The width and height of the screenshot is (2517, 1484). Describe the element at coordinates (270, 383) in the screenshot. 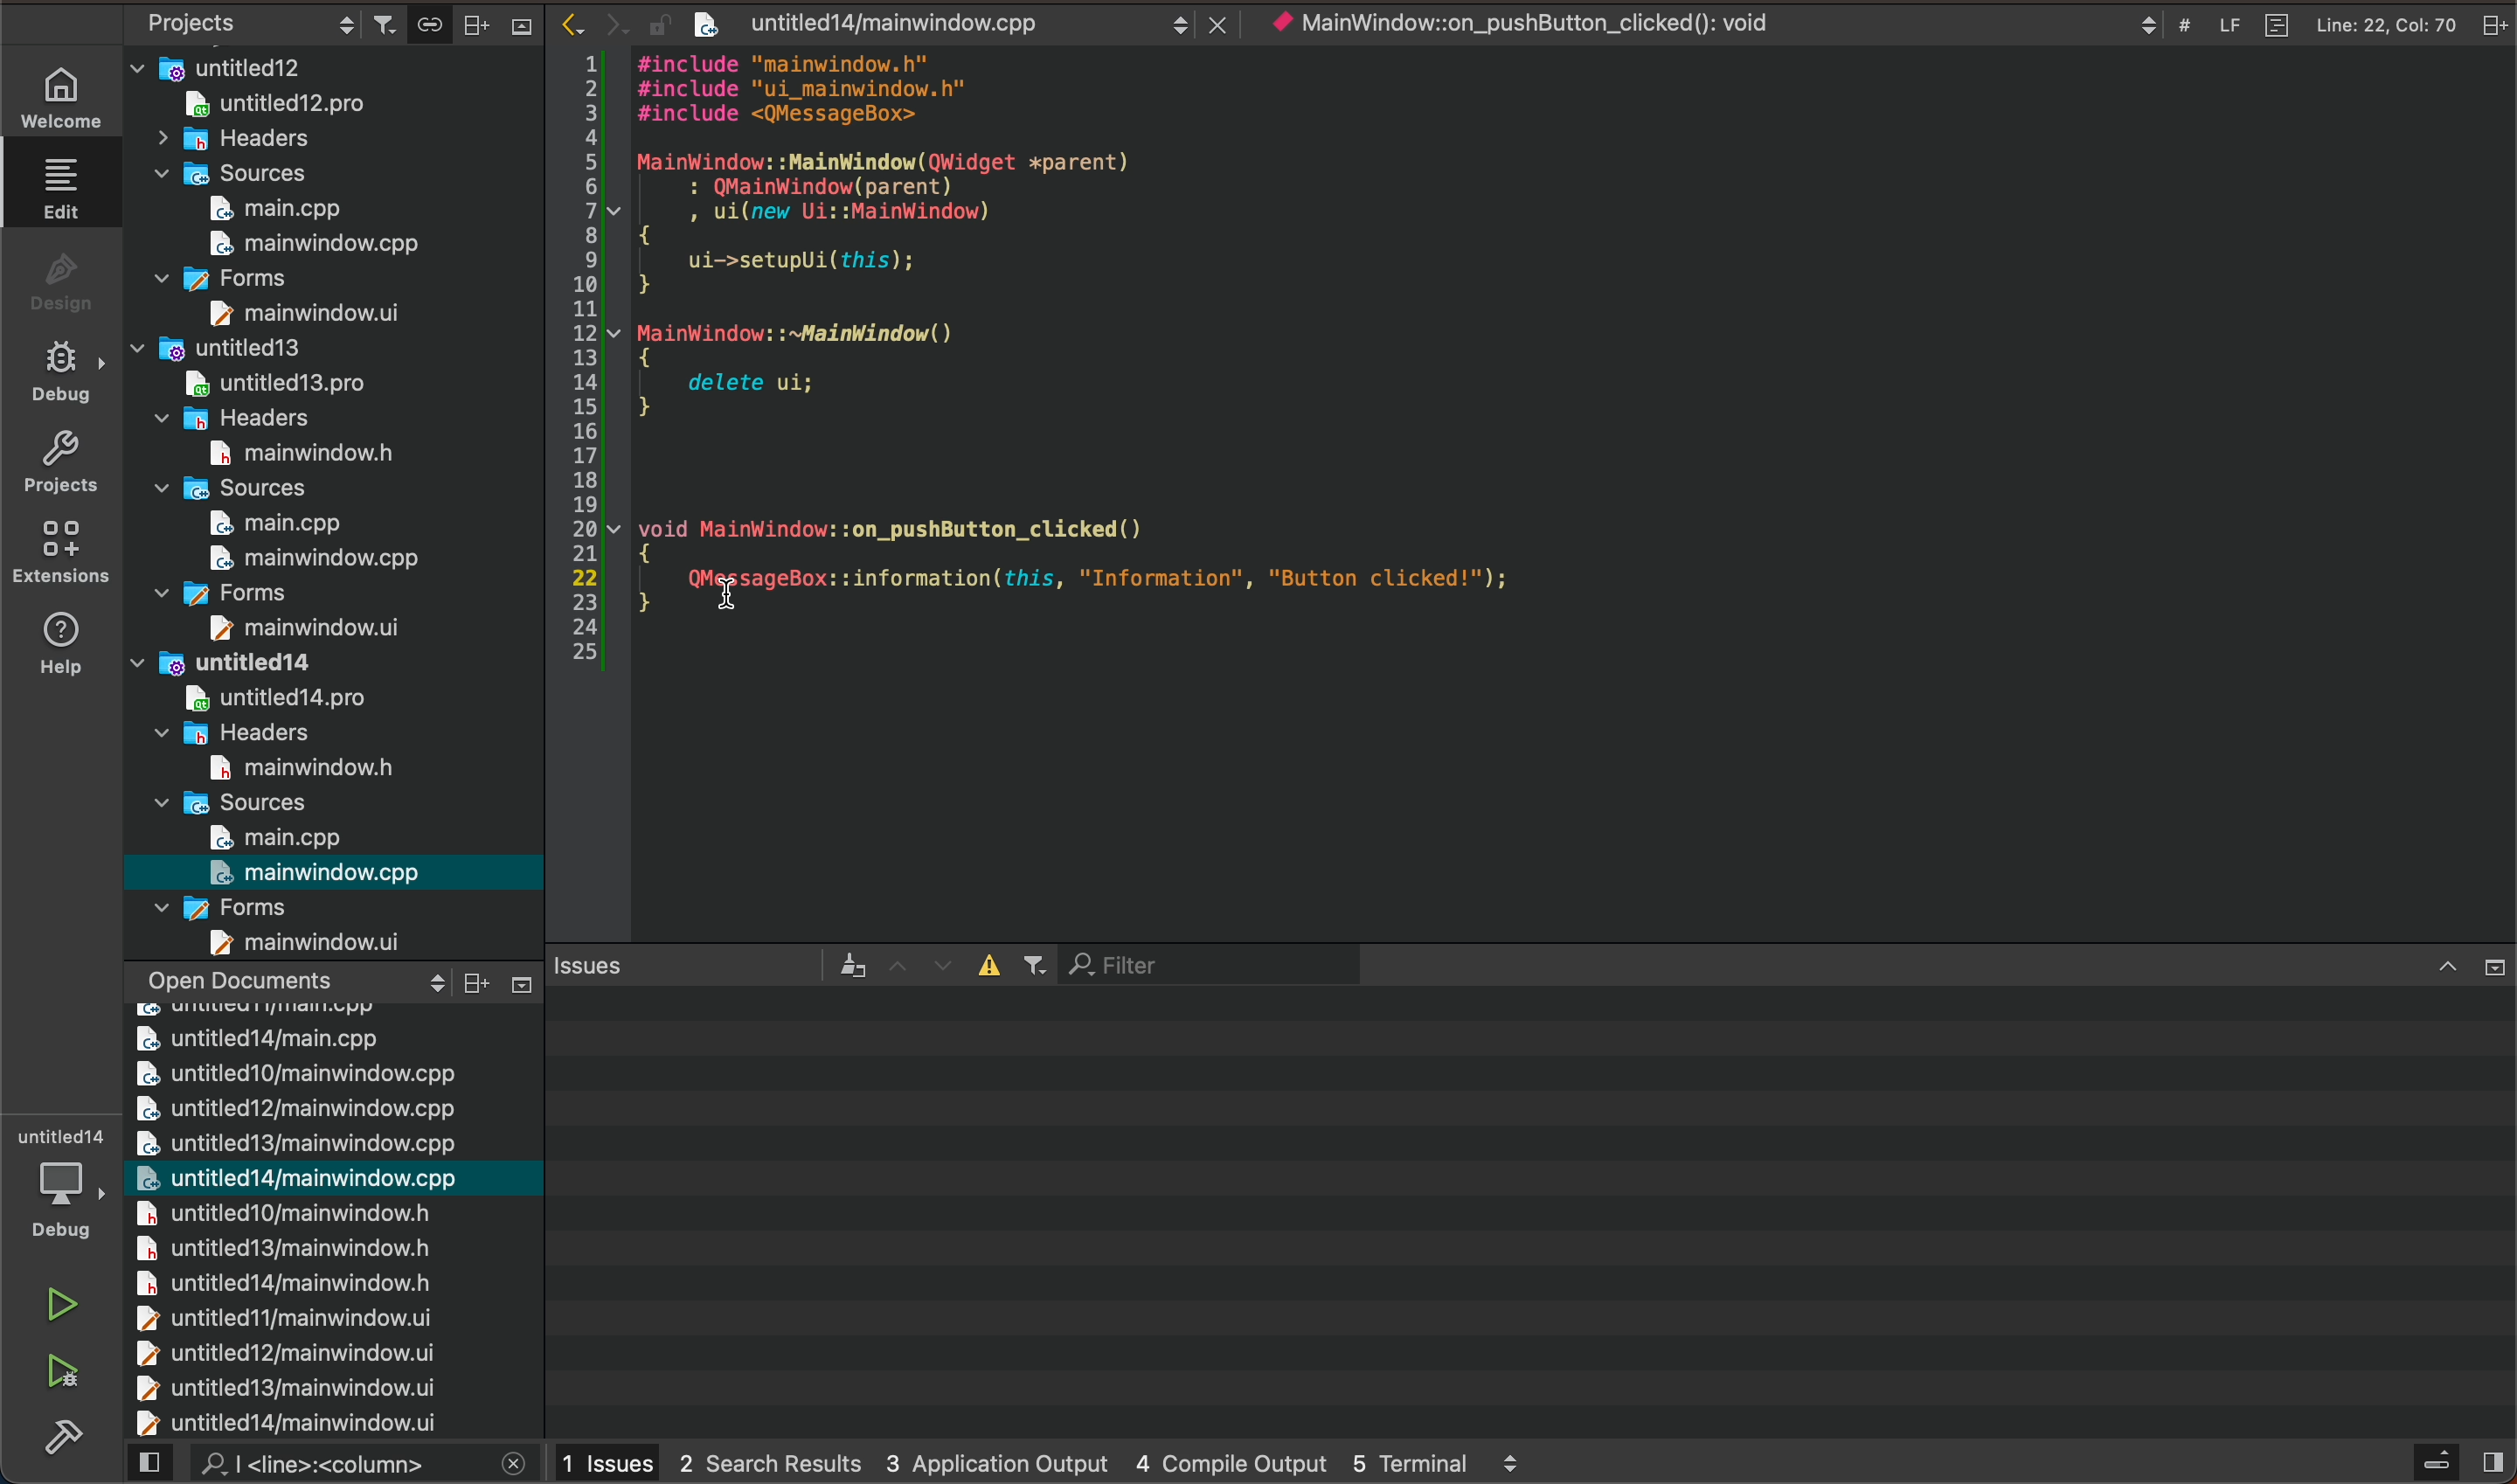

I see `untitled13.pro` at that location.